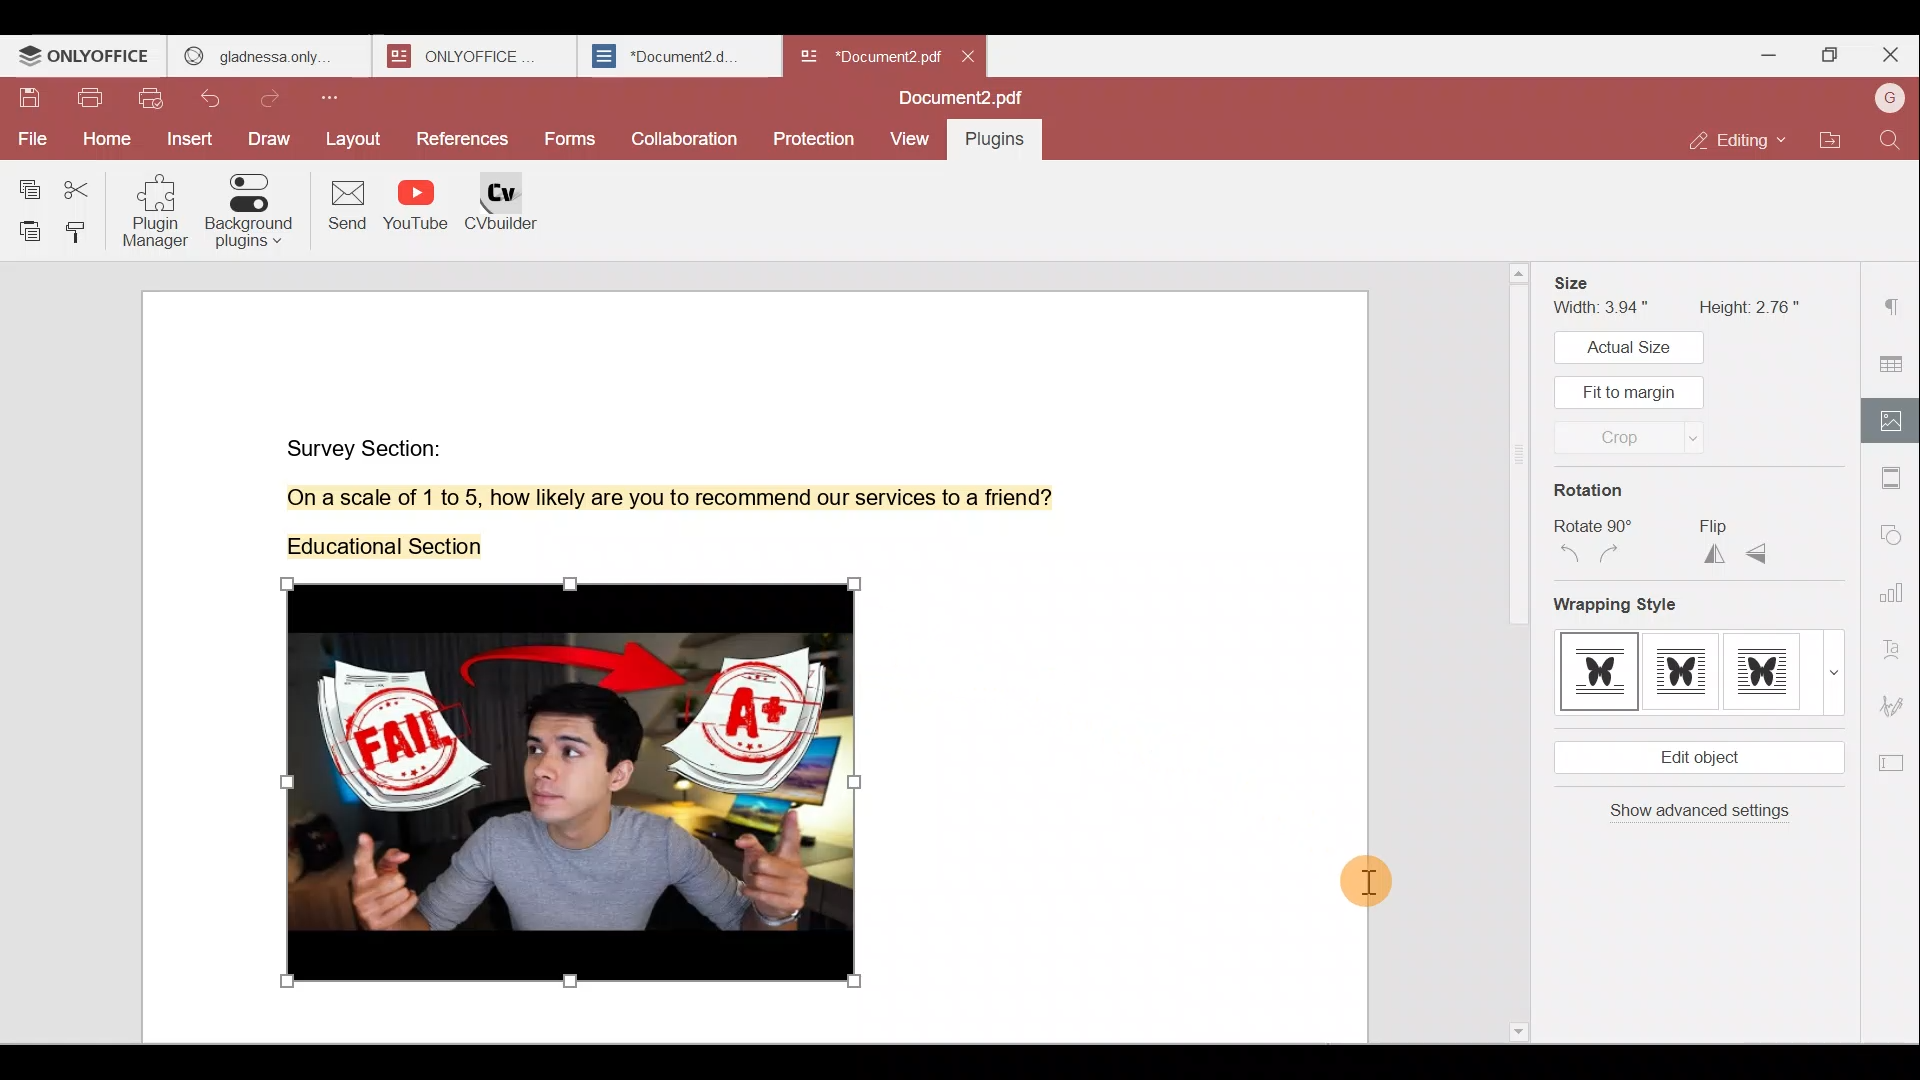 This screenshot has height=1080, width=1920. What do you see at coordinates (1685, 672) in the screenshot?
I see `Style 2` at bounding box center [1685, 672].